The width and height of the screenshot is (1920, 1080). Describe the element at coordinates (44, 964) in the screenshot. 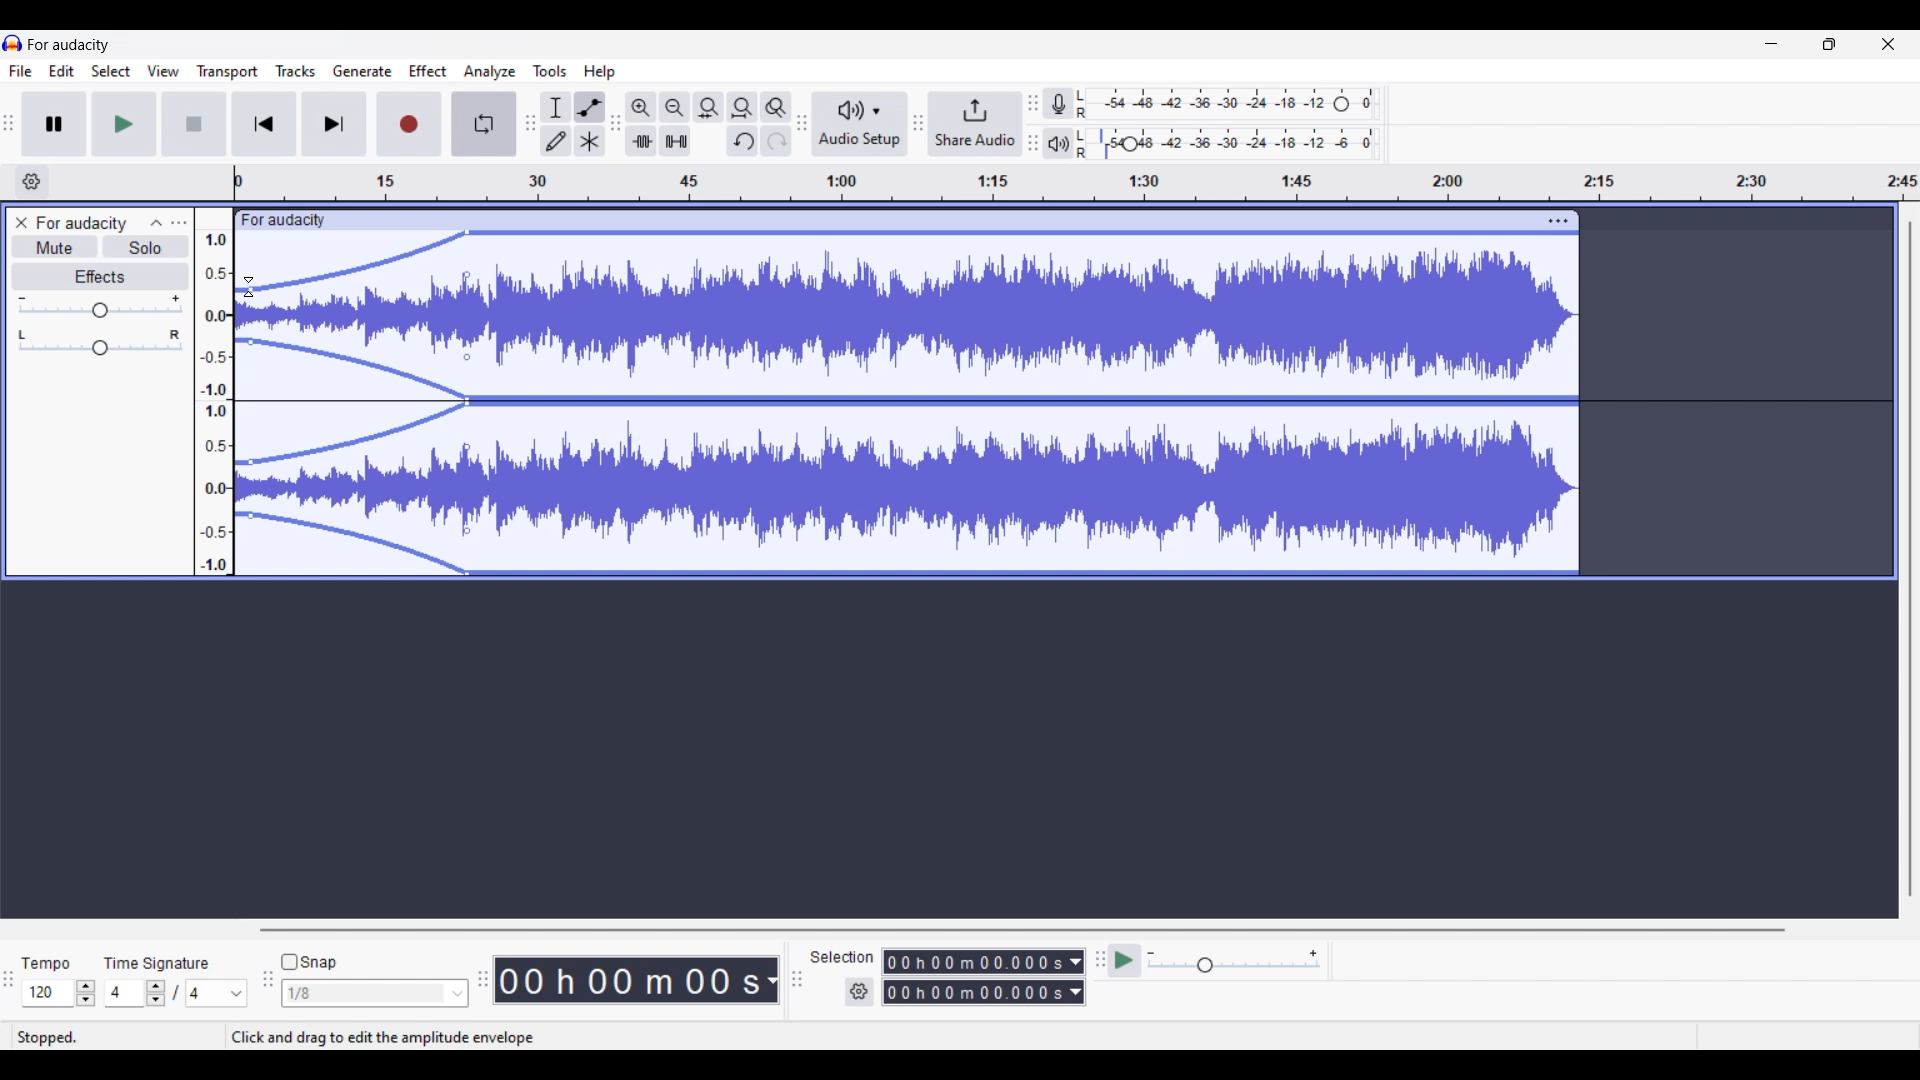

I see `tempo` at that location.